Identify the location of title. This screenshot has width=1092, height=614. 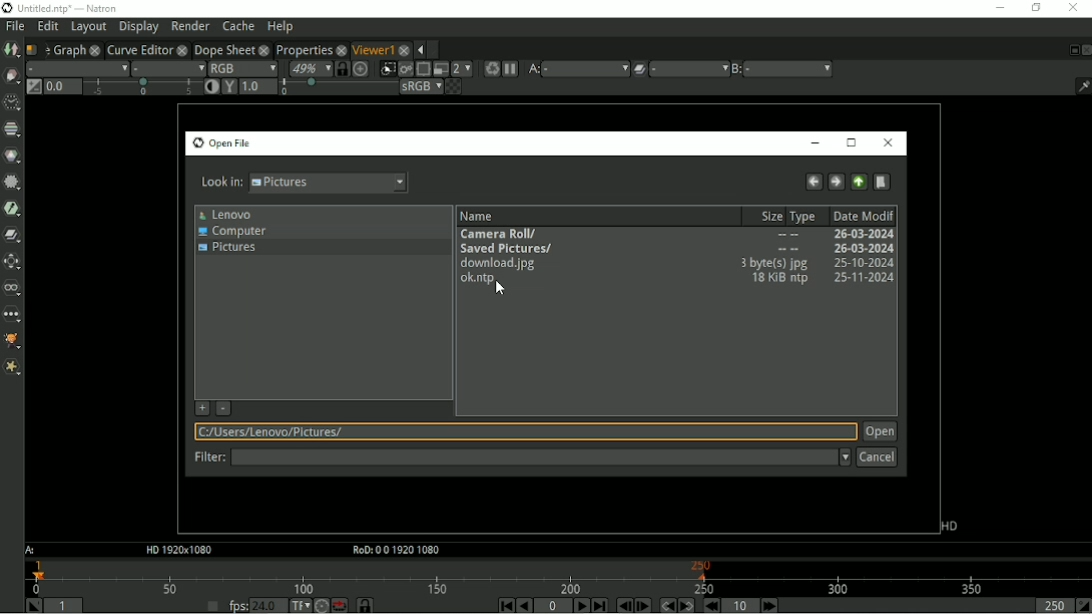
(89, 8).